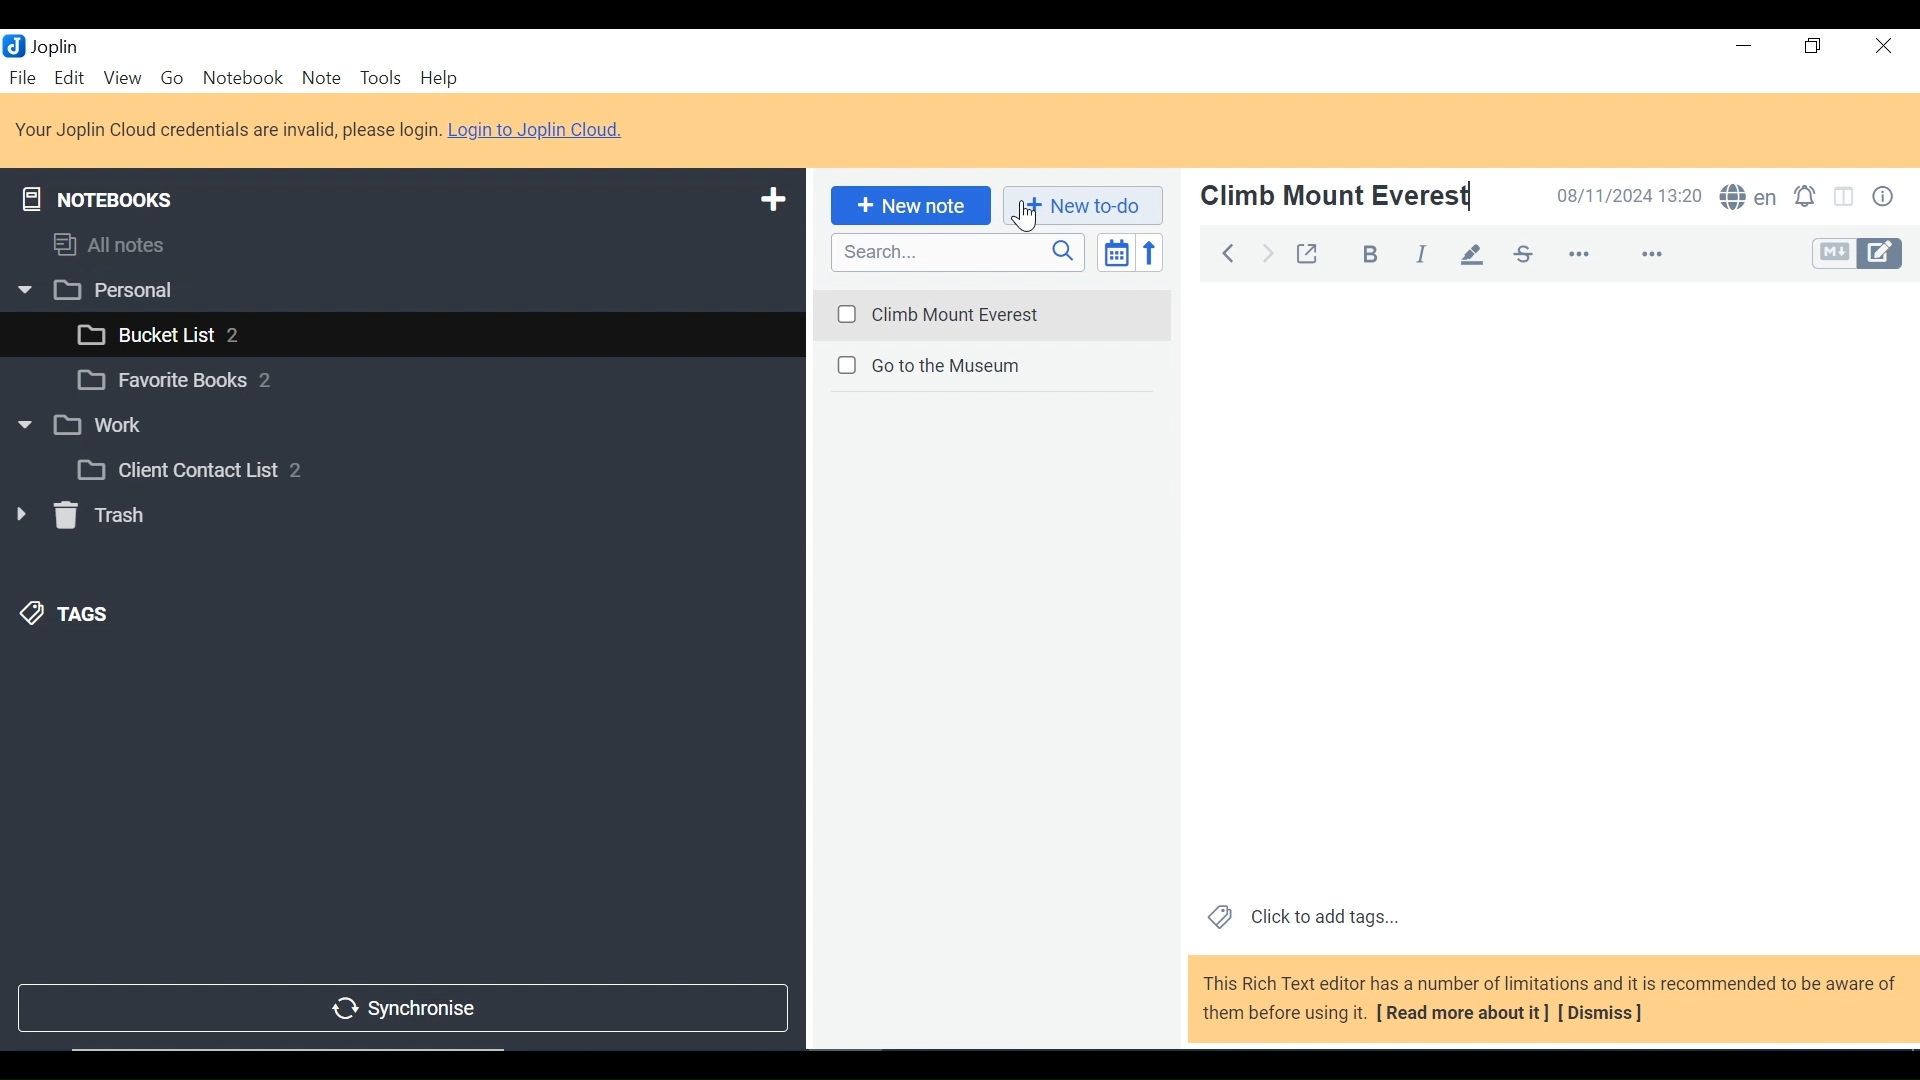 The image size is (1920, 1080). What do you see at coordinates (1421, 255) in the screenshot?
I see `Italics` at bounding box center [1421, 255].